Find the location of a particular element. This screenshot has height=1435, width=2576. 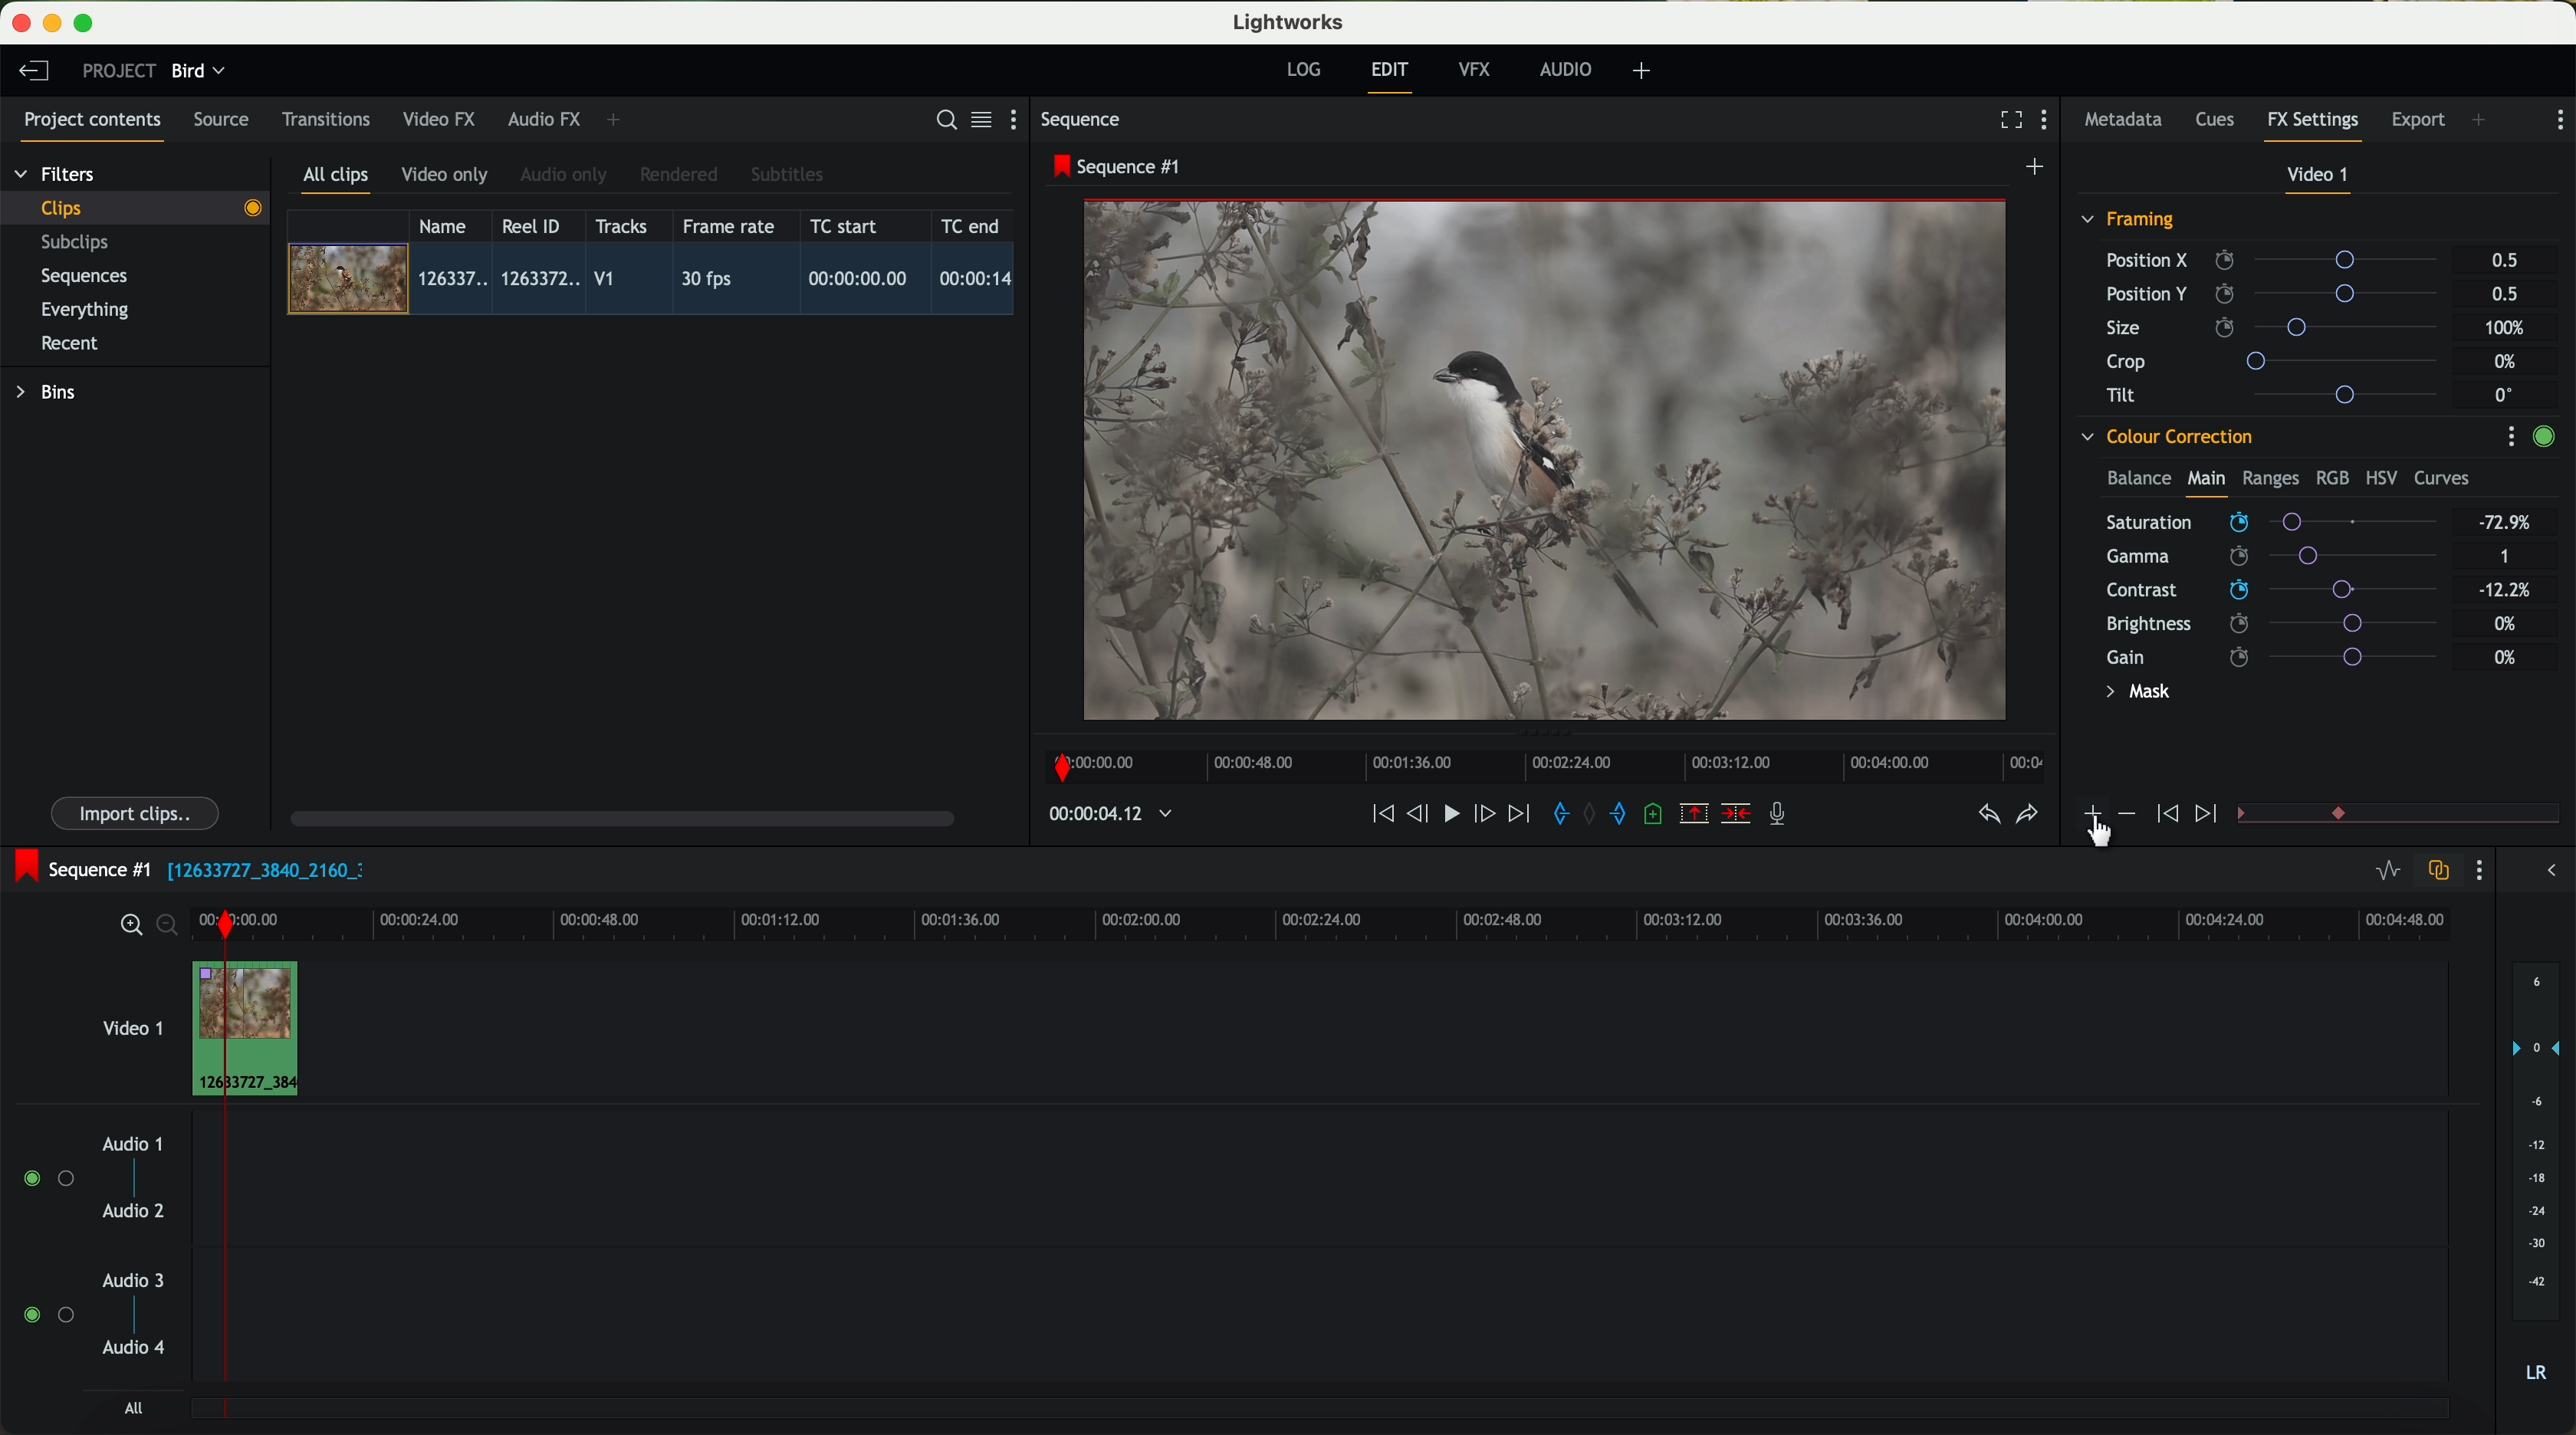

icon is located at coordinates (2125, 814).